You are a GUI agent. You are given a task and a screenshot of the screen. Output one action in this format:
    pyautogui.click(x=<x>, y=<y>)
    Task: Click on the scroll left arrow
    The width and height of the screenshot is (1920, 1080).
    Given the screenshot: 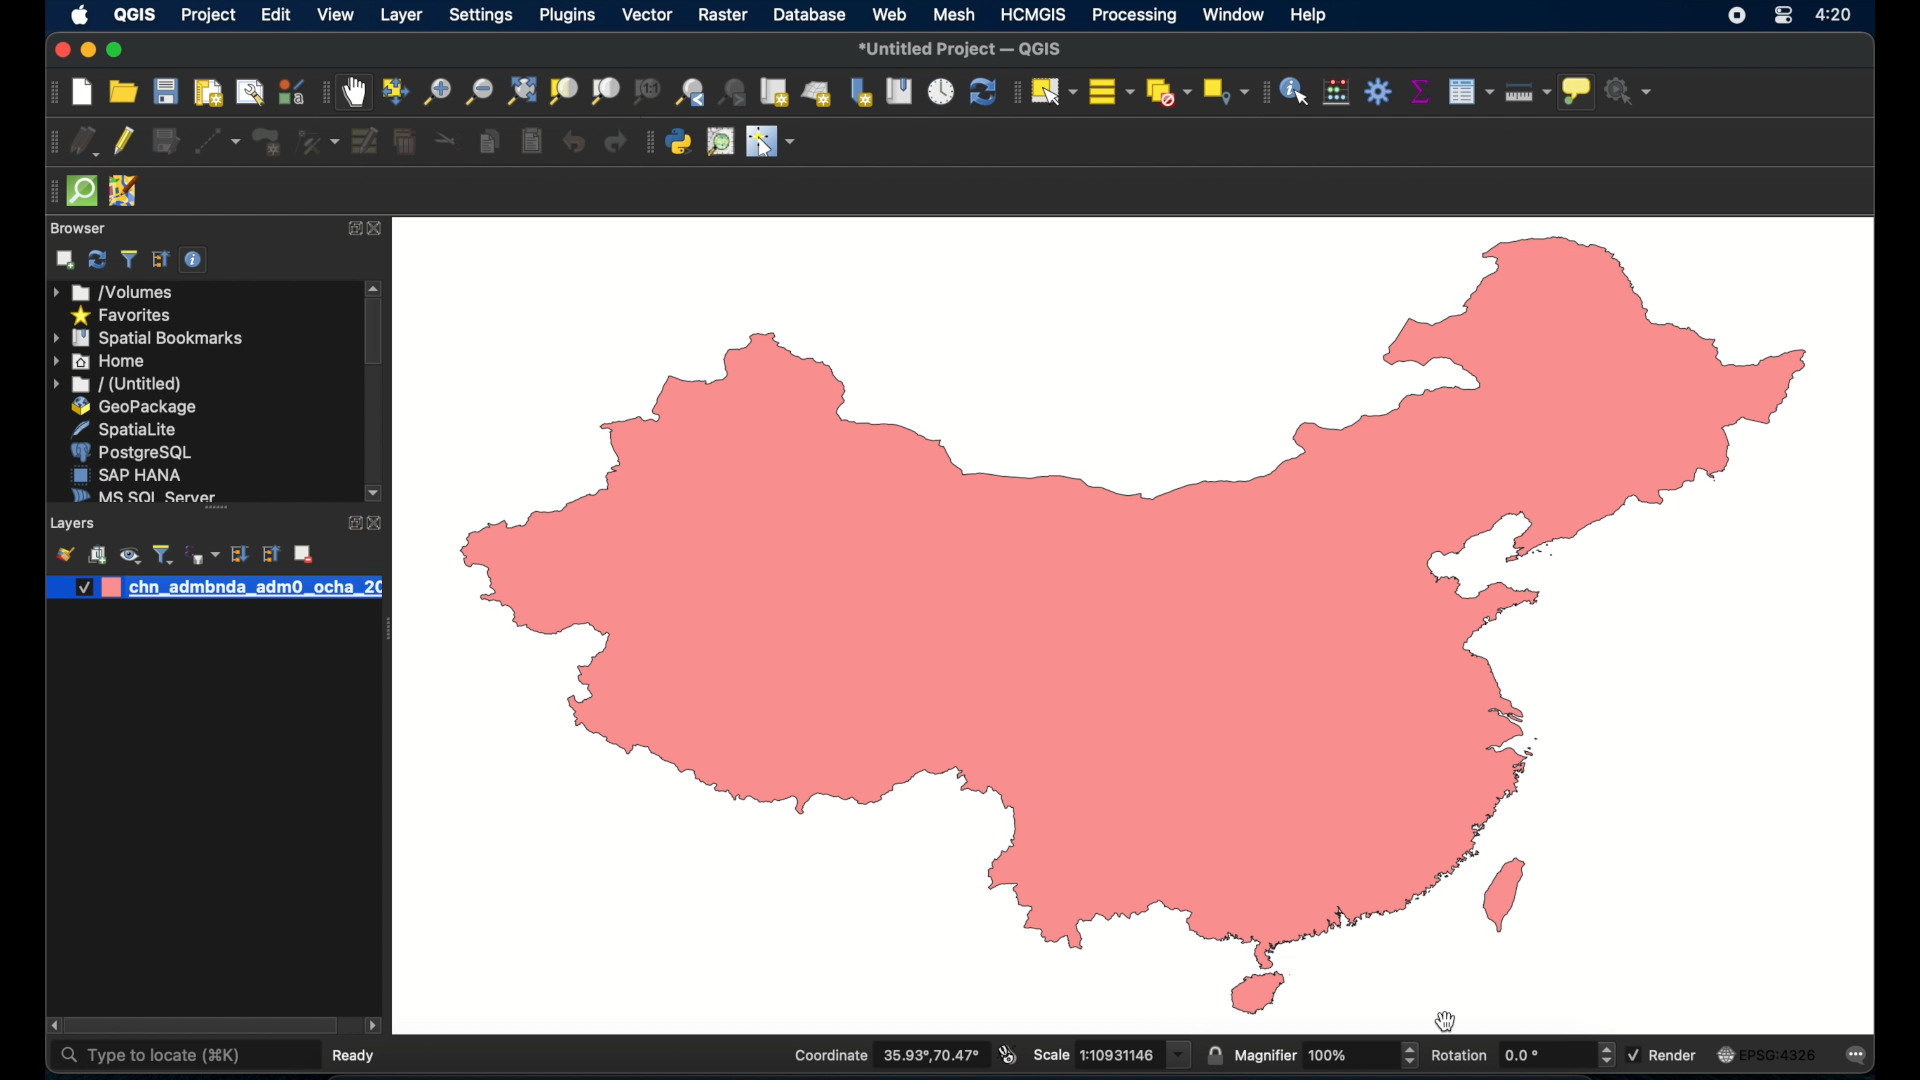 What is the action you would take?
    pyautogui.click(x=373, y=1026)
    